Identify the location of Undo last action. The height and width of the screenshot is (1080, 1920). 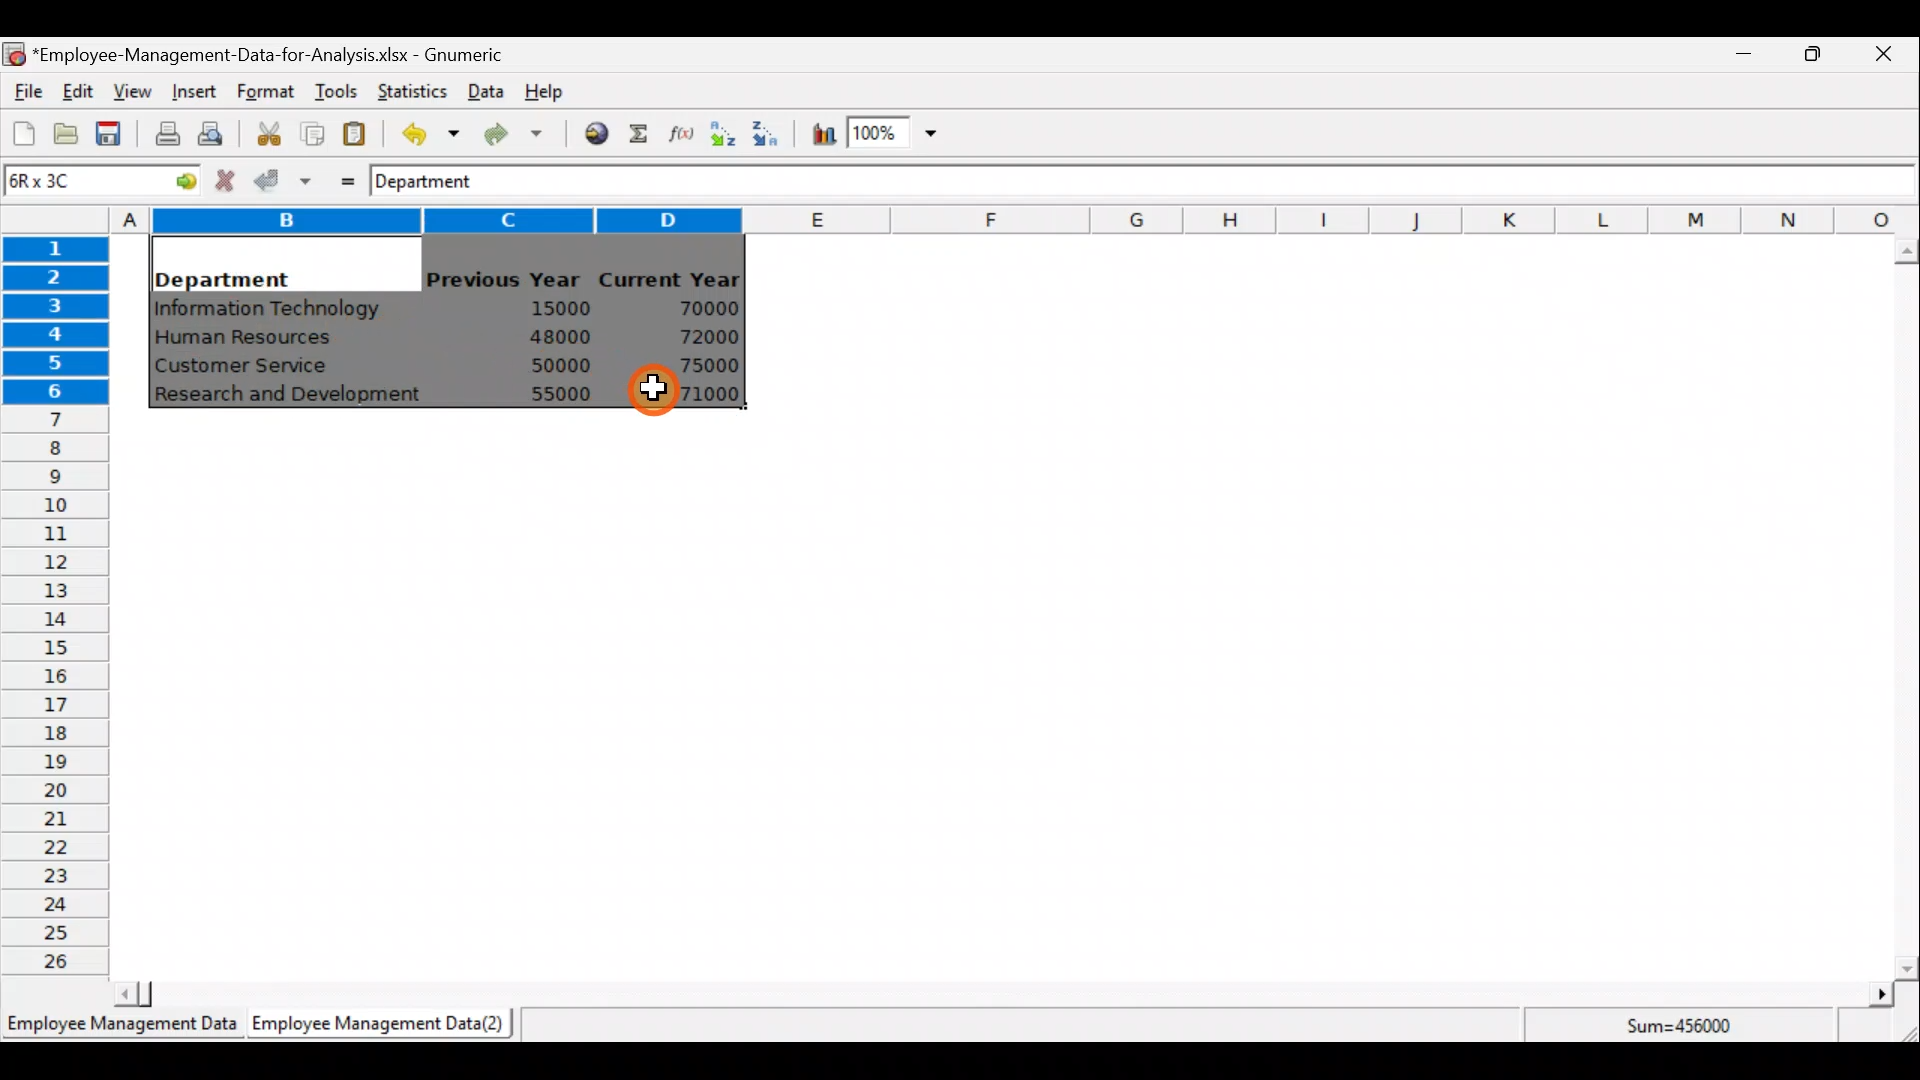
(419, 129).